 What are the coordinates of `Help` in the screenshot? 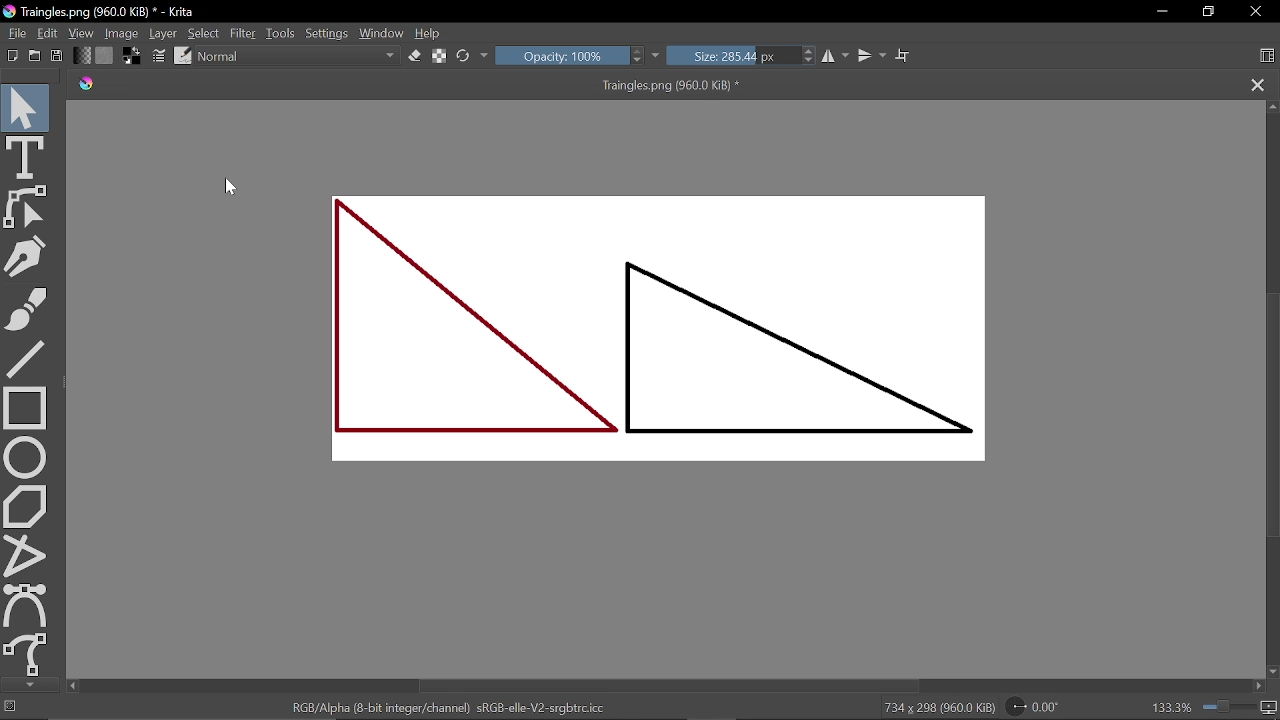 It's located at (428, 34).